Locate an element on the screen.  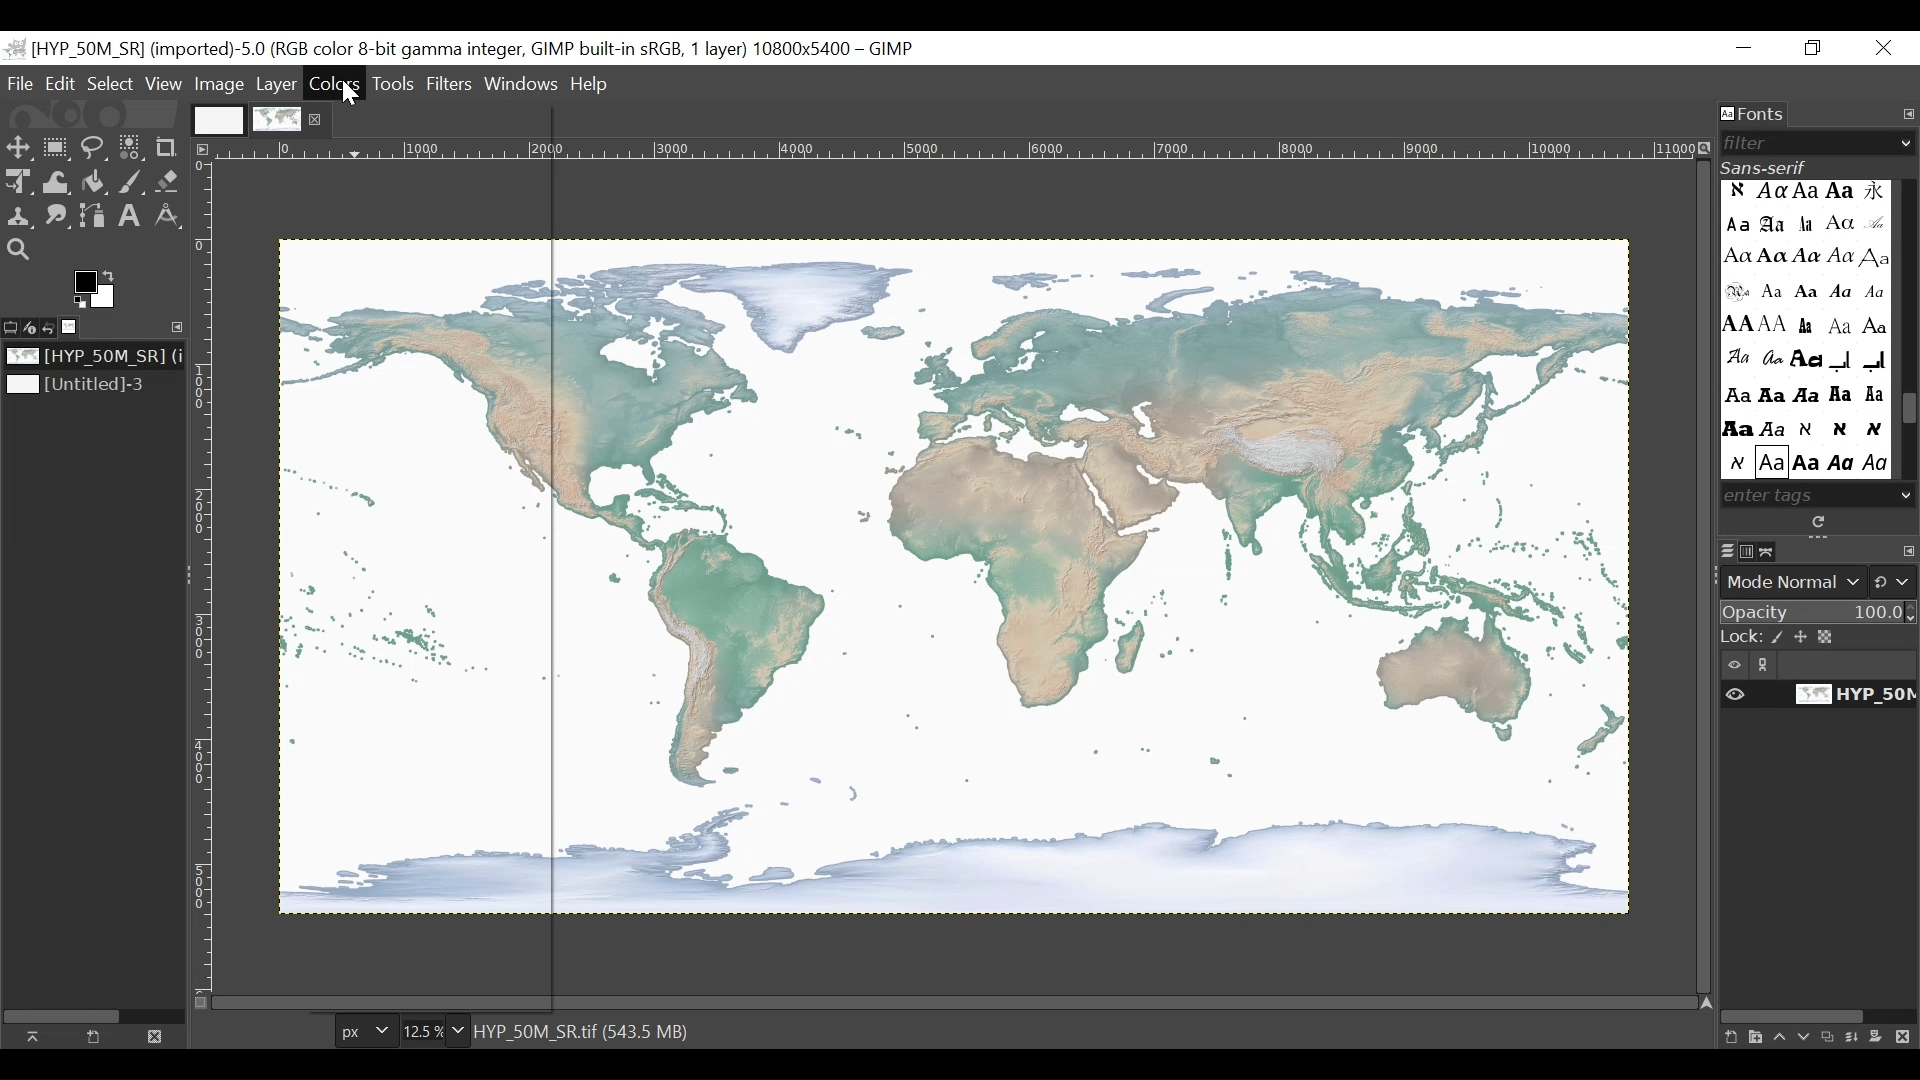
View is located at coordinates (164, 85).